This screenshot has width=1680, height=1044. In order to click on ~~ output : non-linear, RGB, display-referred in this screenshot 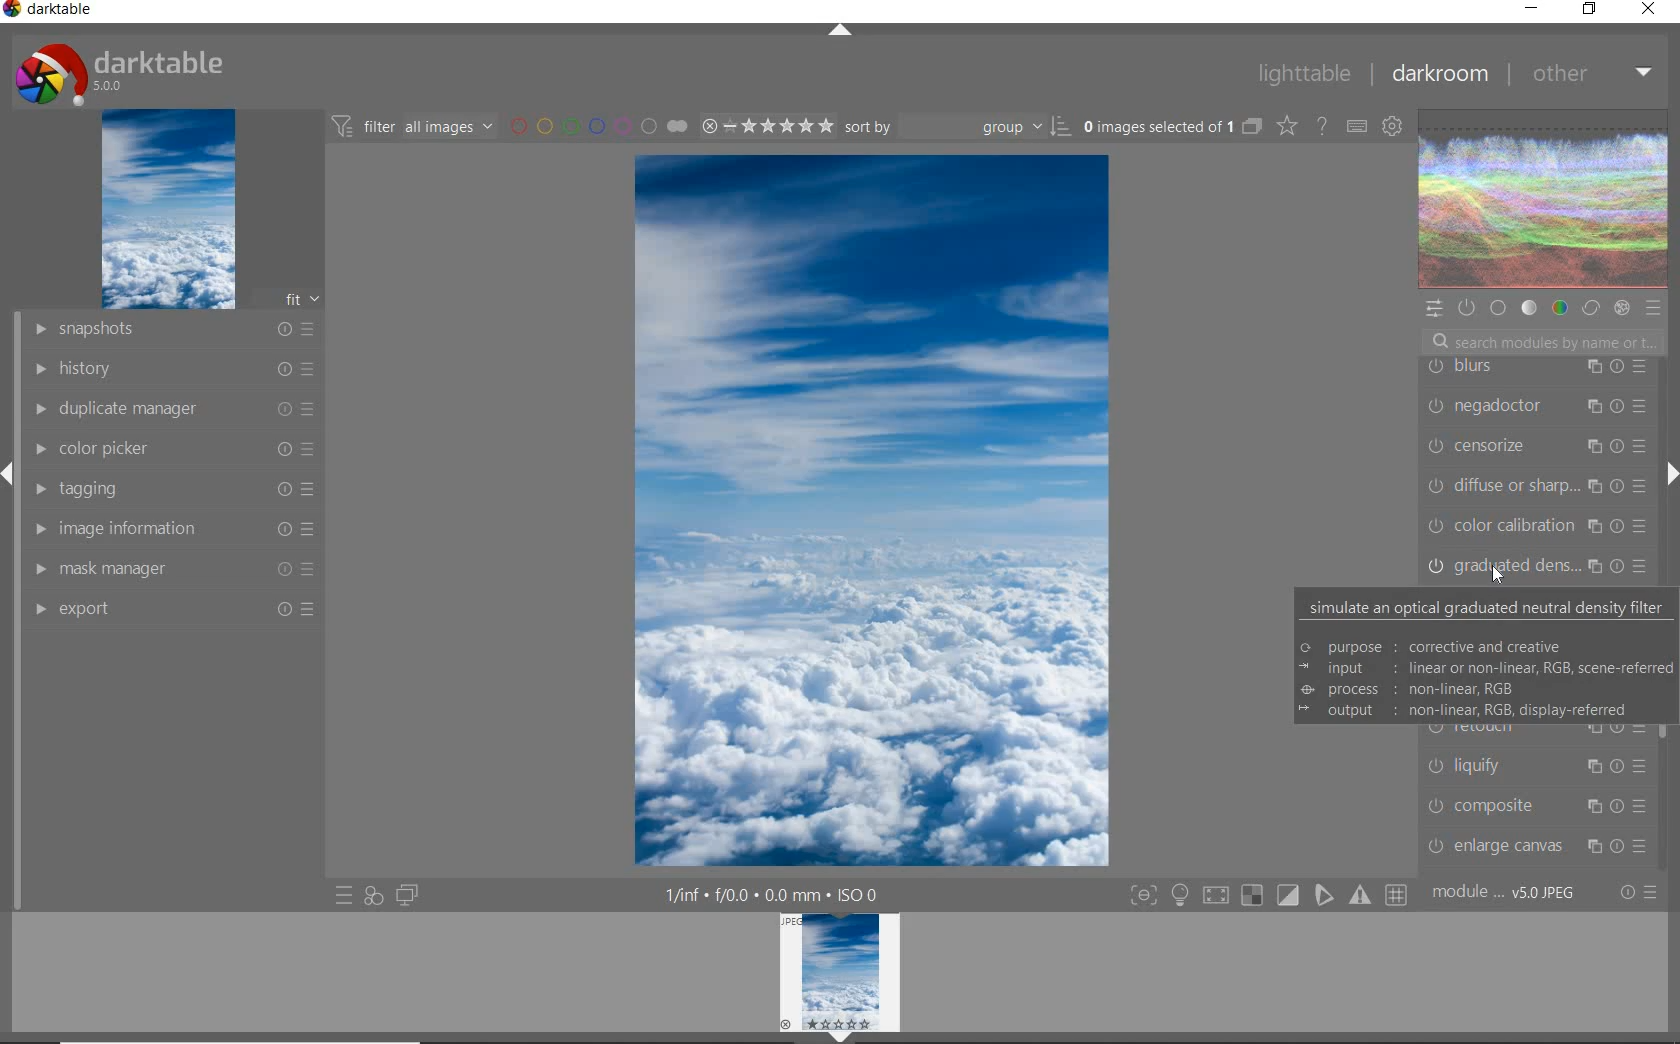, I will do `click(1464, 713)`.